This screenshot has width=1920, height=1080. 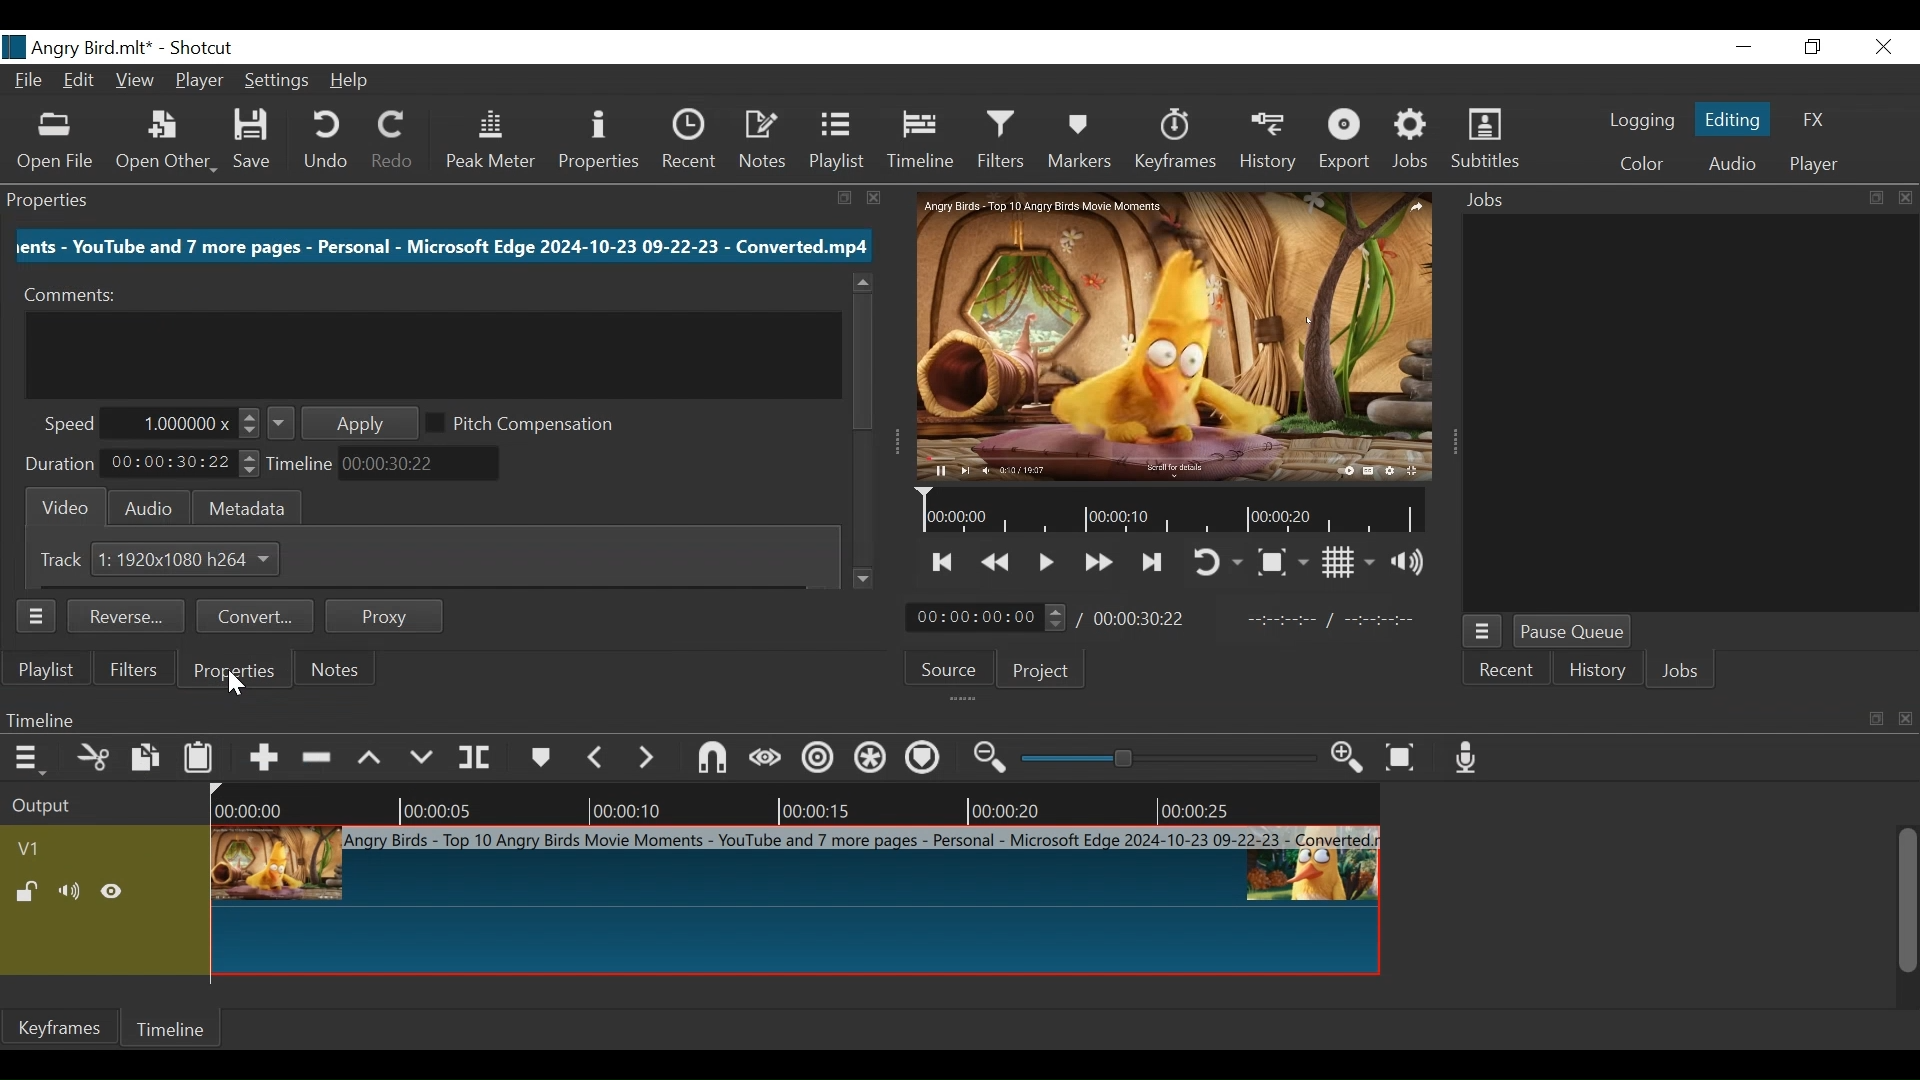 I want to click on (un)select Pitch Compensation, so click(x=530, y=423).